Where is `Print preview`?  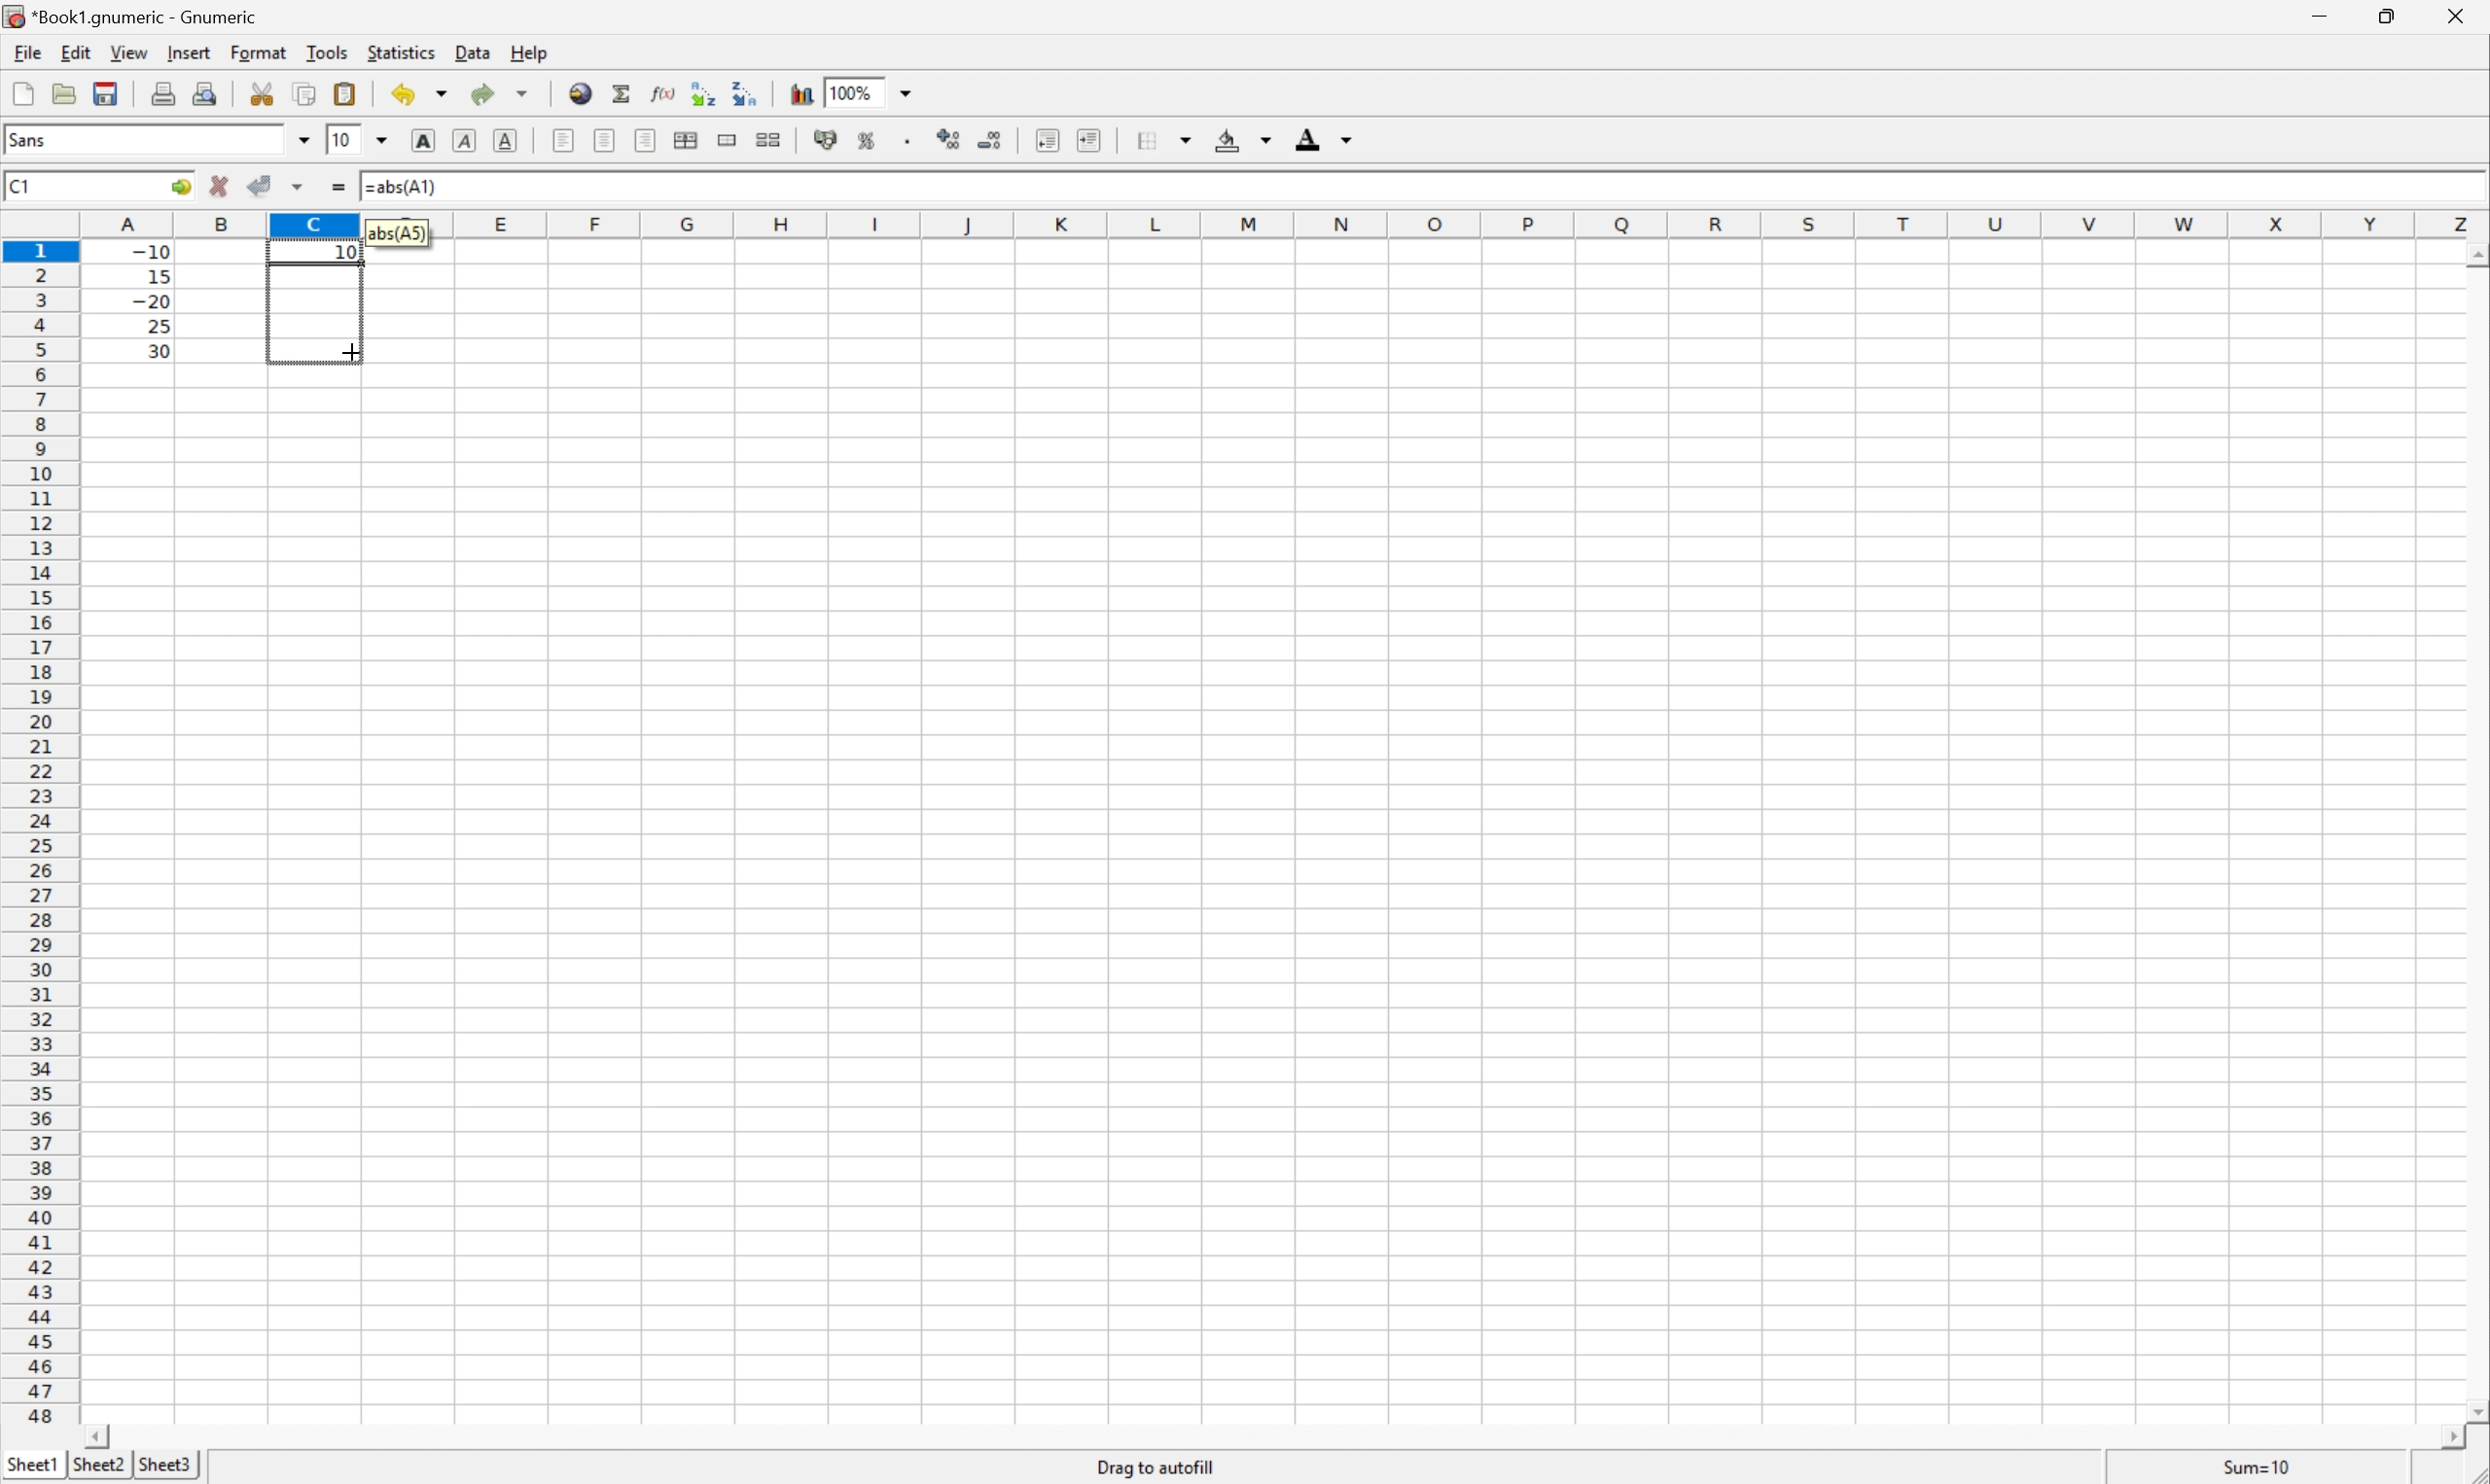
Print preview is located at coordinates (209, 91).